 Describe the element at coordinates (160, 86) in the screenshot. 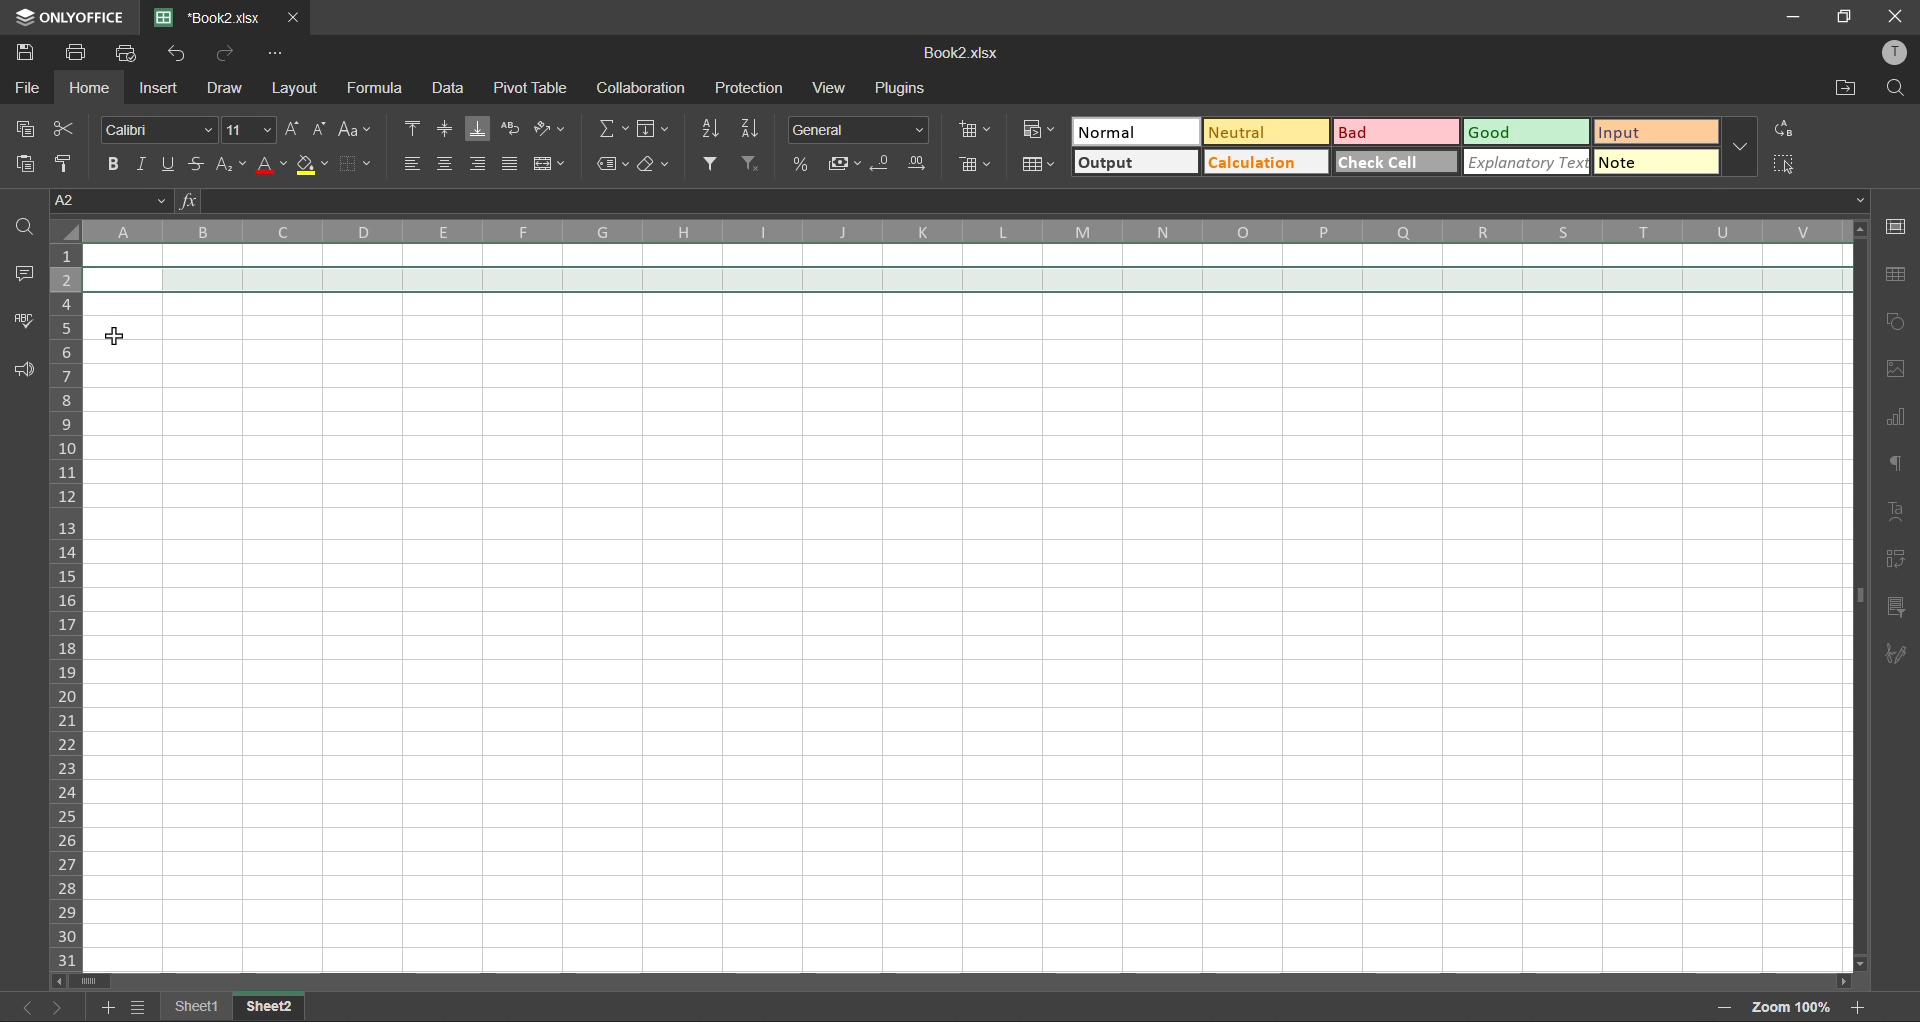

I see `insert` at that location.